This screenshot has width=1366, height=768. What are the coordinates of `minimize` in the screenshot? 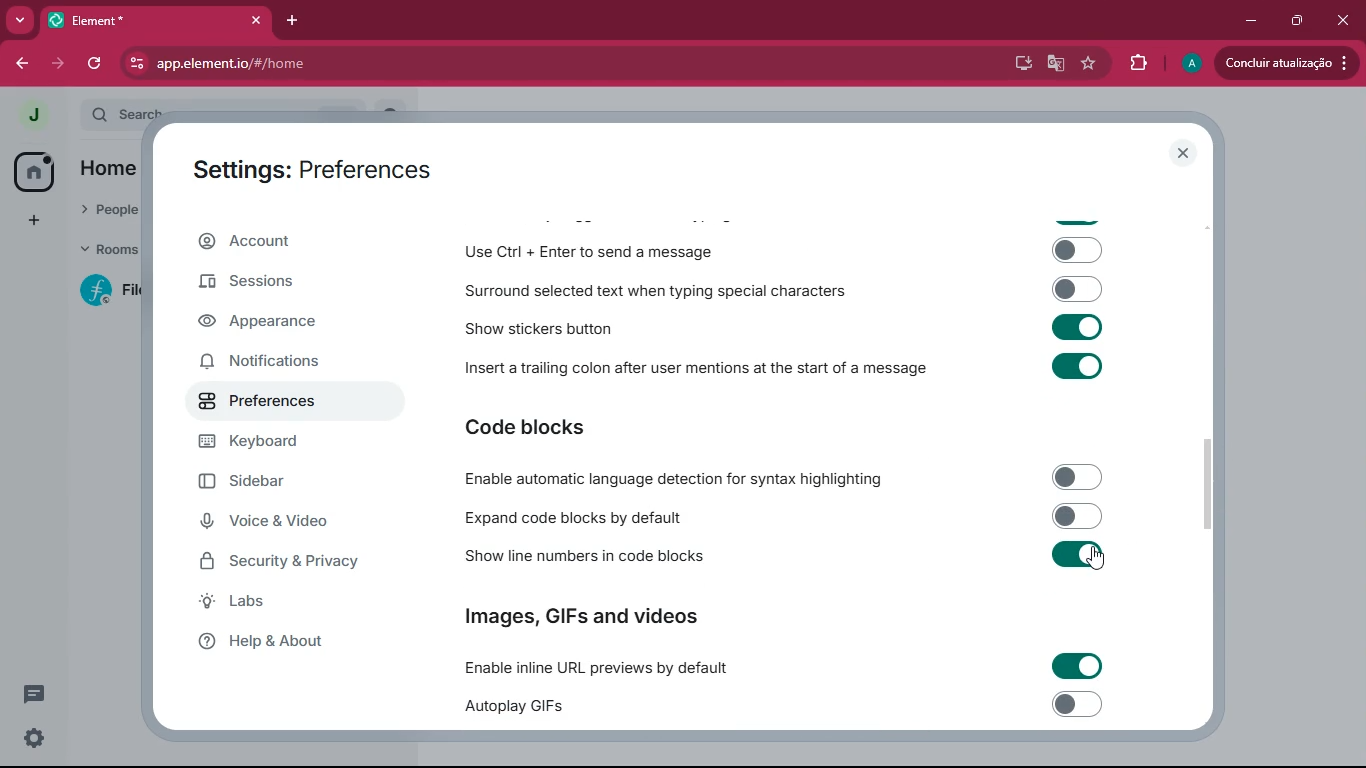 It's located at (1253, 22).